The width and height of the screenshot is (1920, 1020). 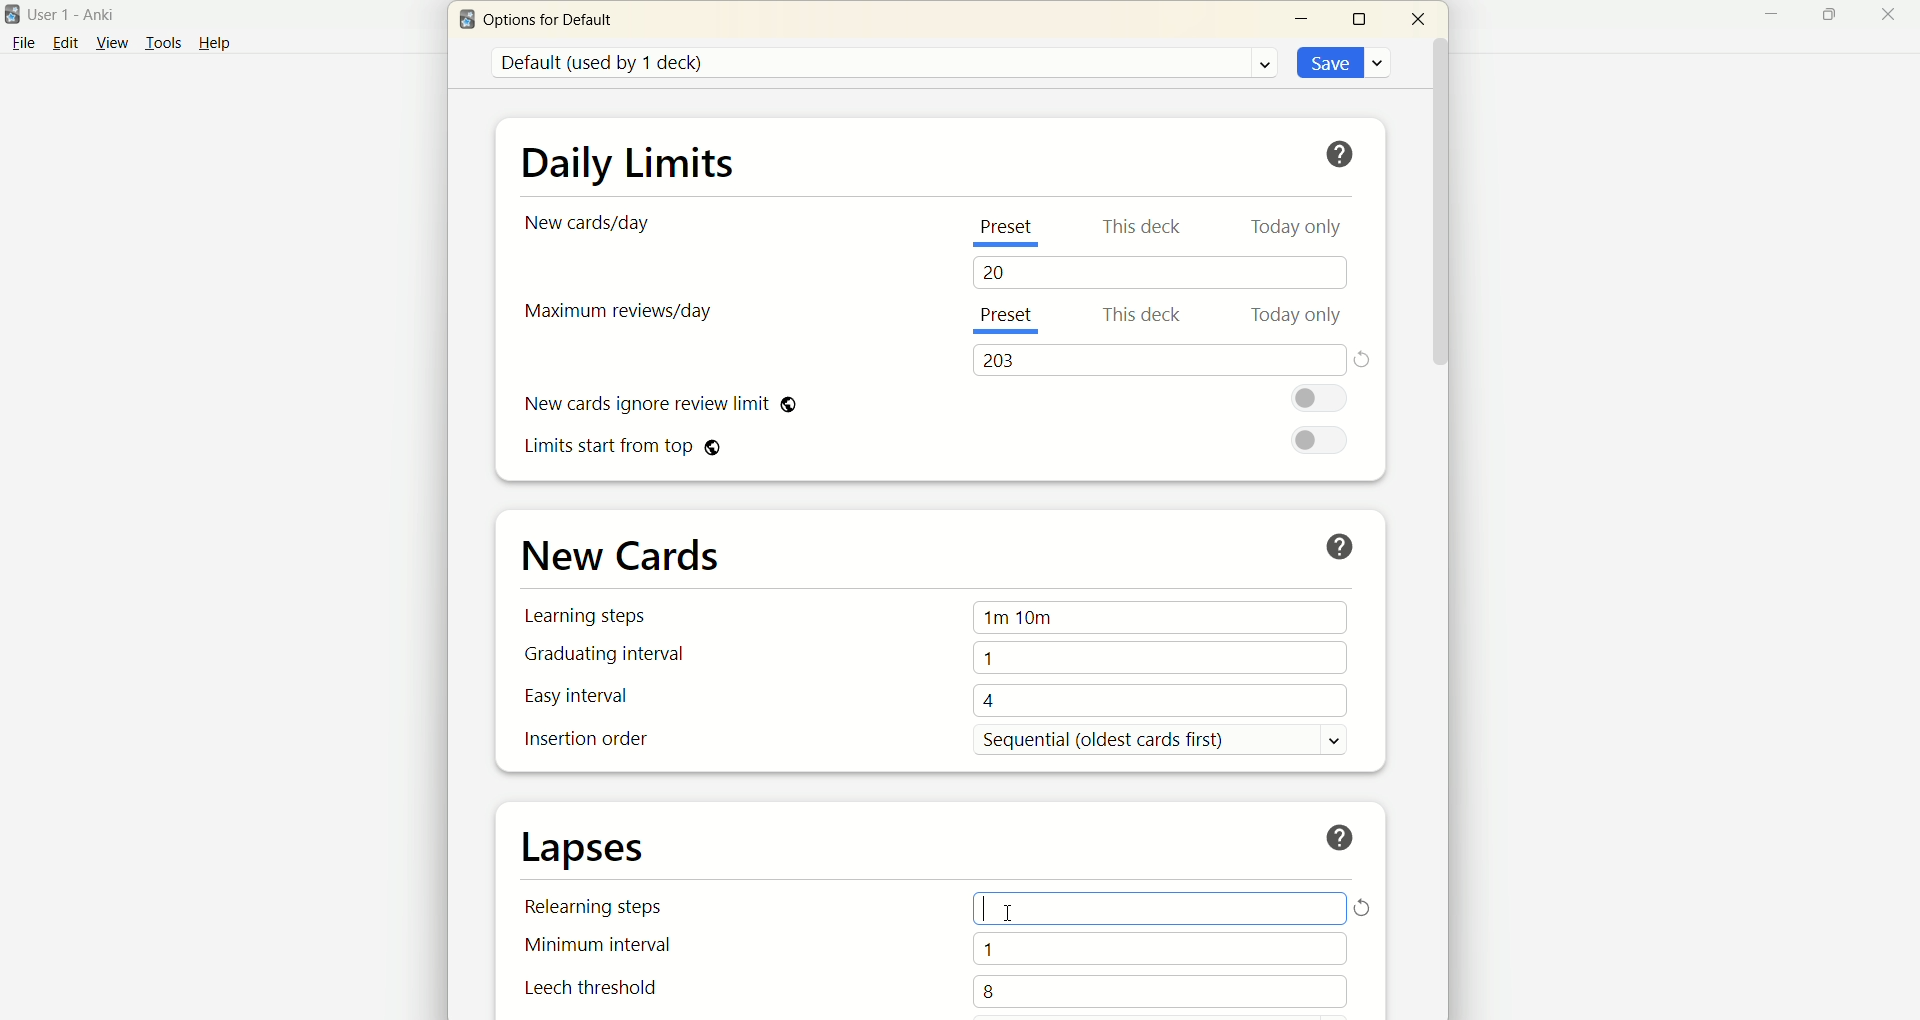 What do you see at coordinates (625, 160) in the screenshot?
I see `daily limits` at bounding box center [625, 160].